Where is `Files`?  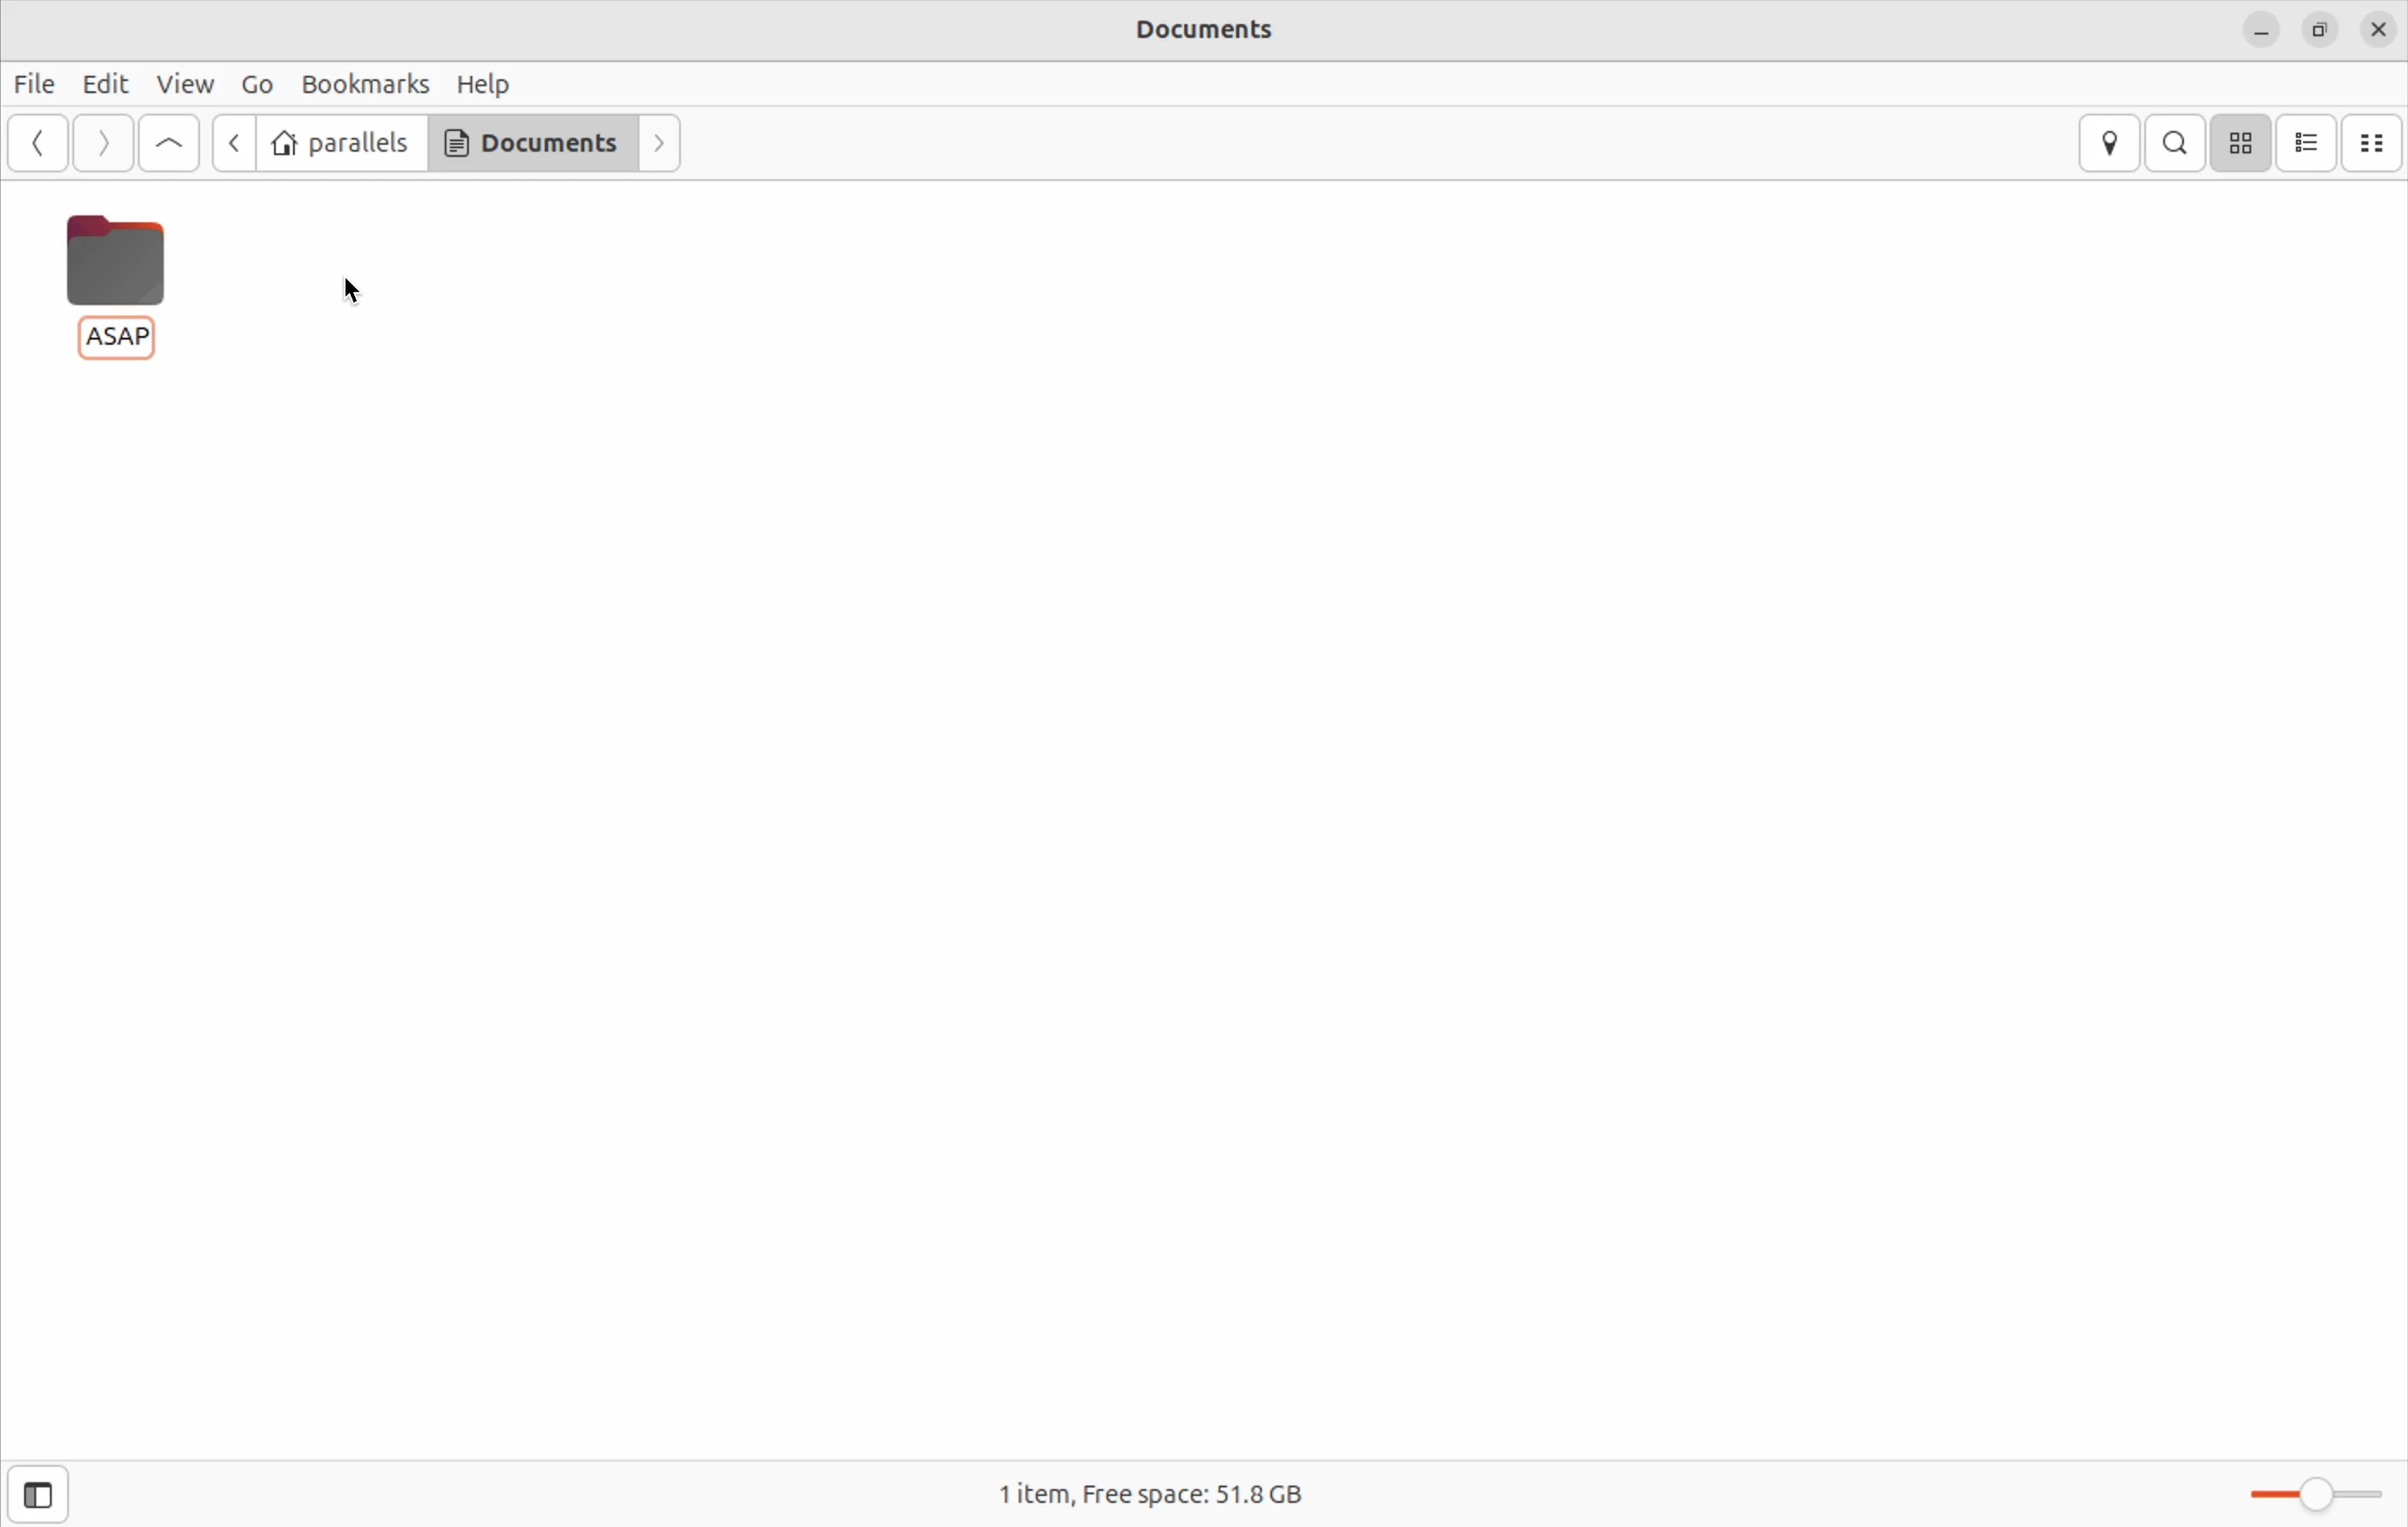 Files is located at coordinates (37, 79).